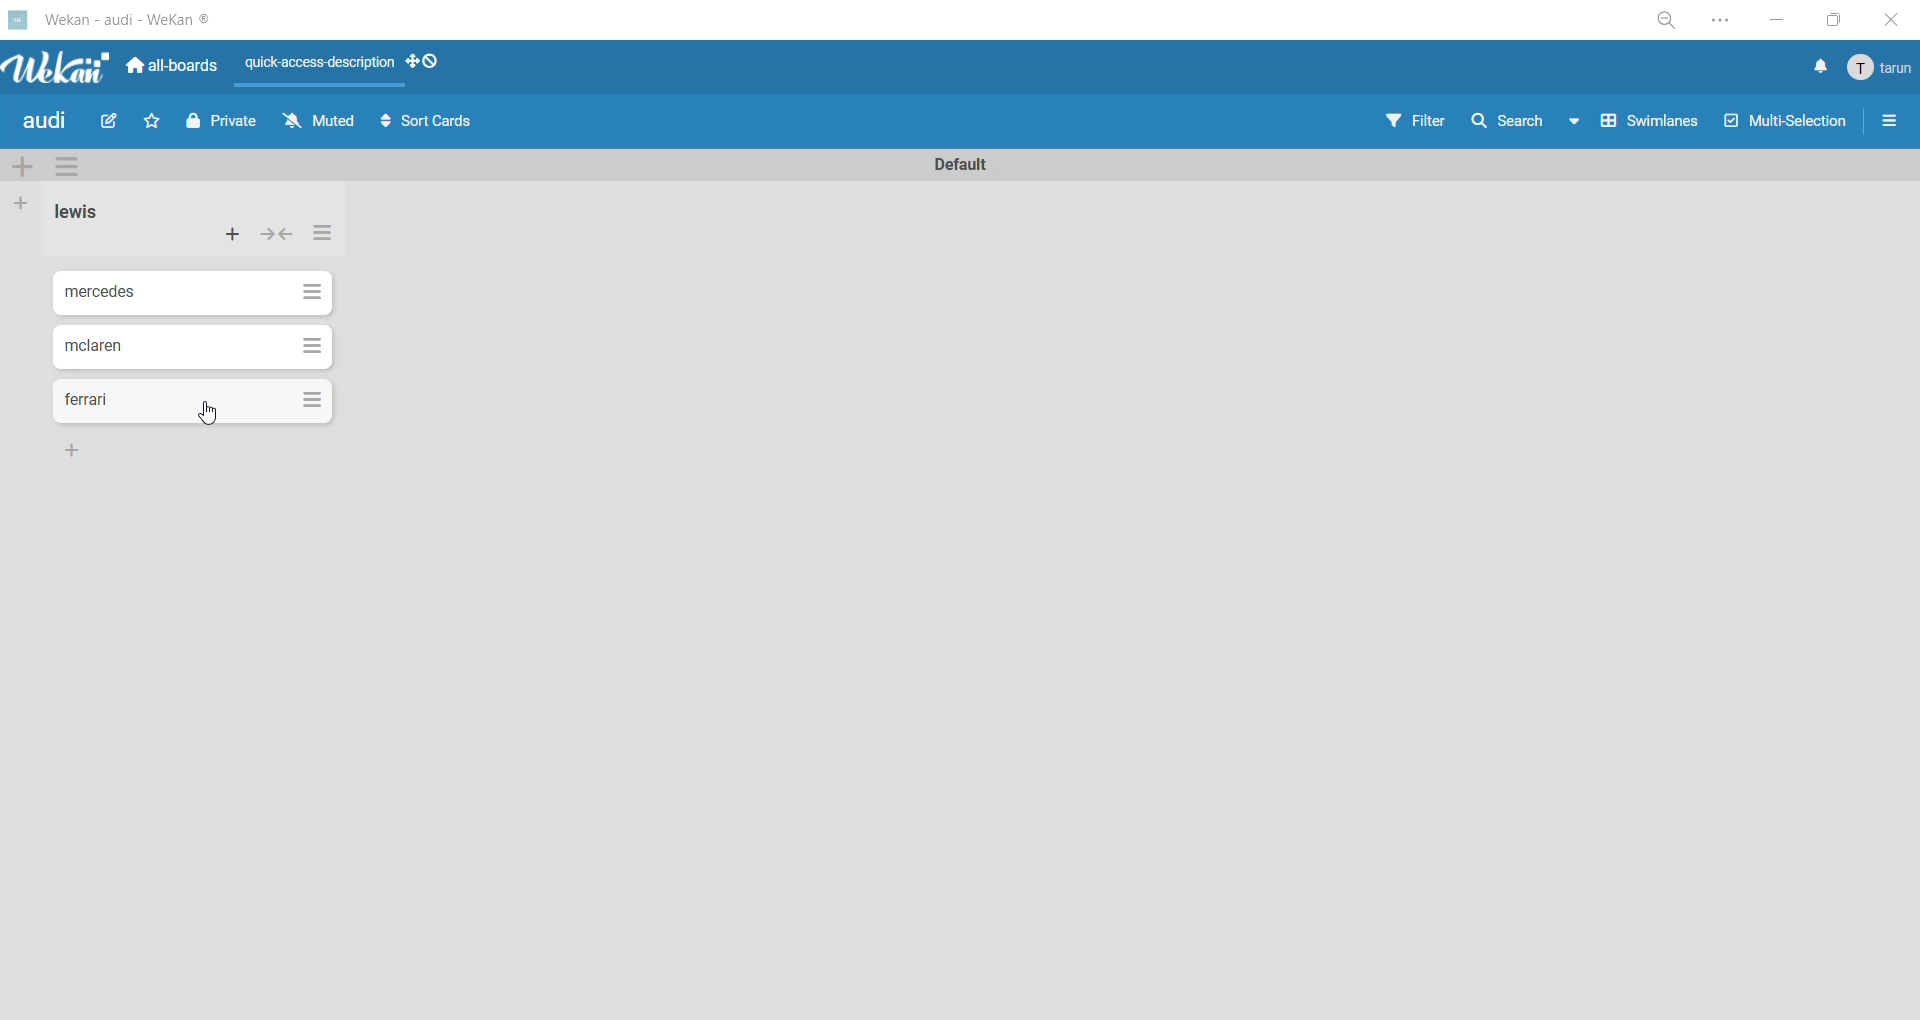  I want to click on add card, so click(228, 232).